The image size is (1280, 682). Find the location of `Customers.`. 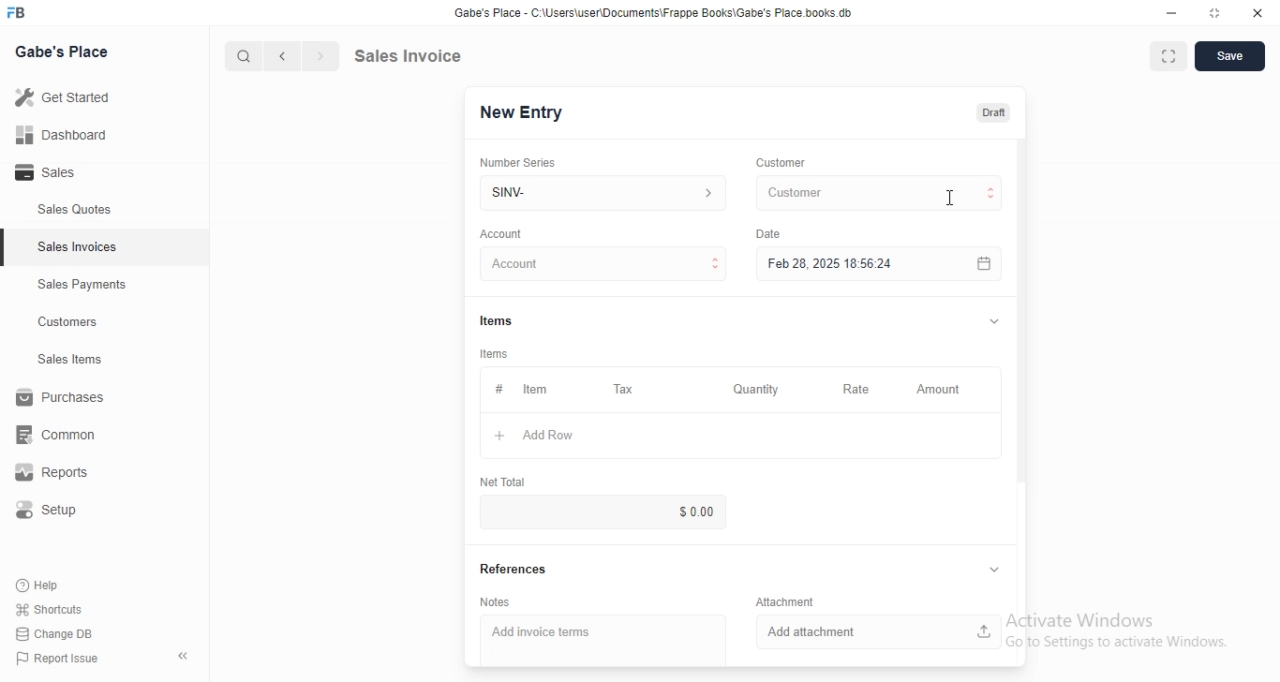

Customers. is located at coordinates (62, 324).